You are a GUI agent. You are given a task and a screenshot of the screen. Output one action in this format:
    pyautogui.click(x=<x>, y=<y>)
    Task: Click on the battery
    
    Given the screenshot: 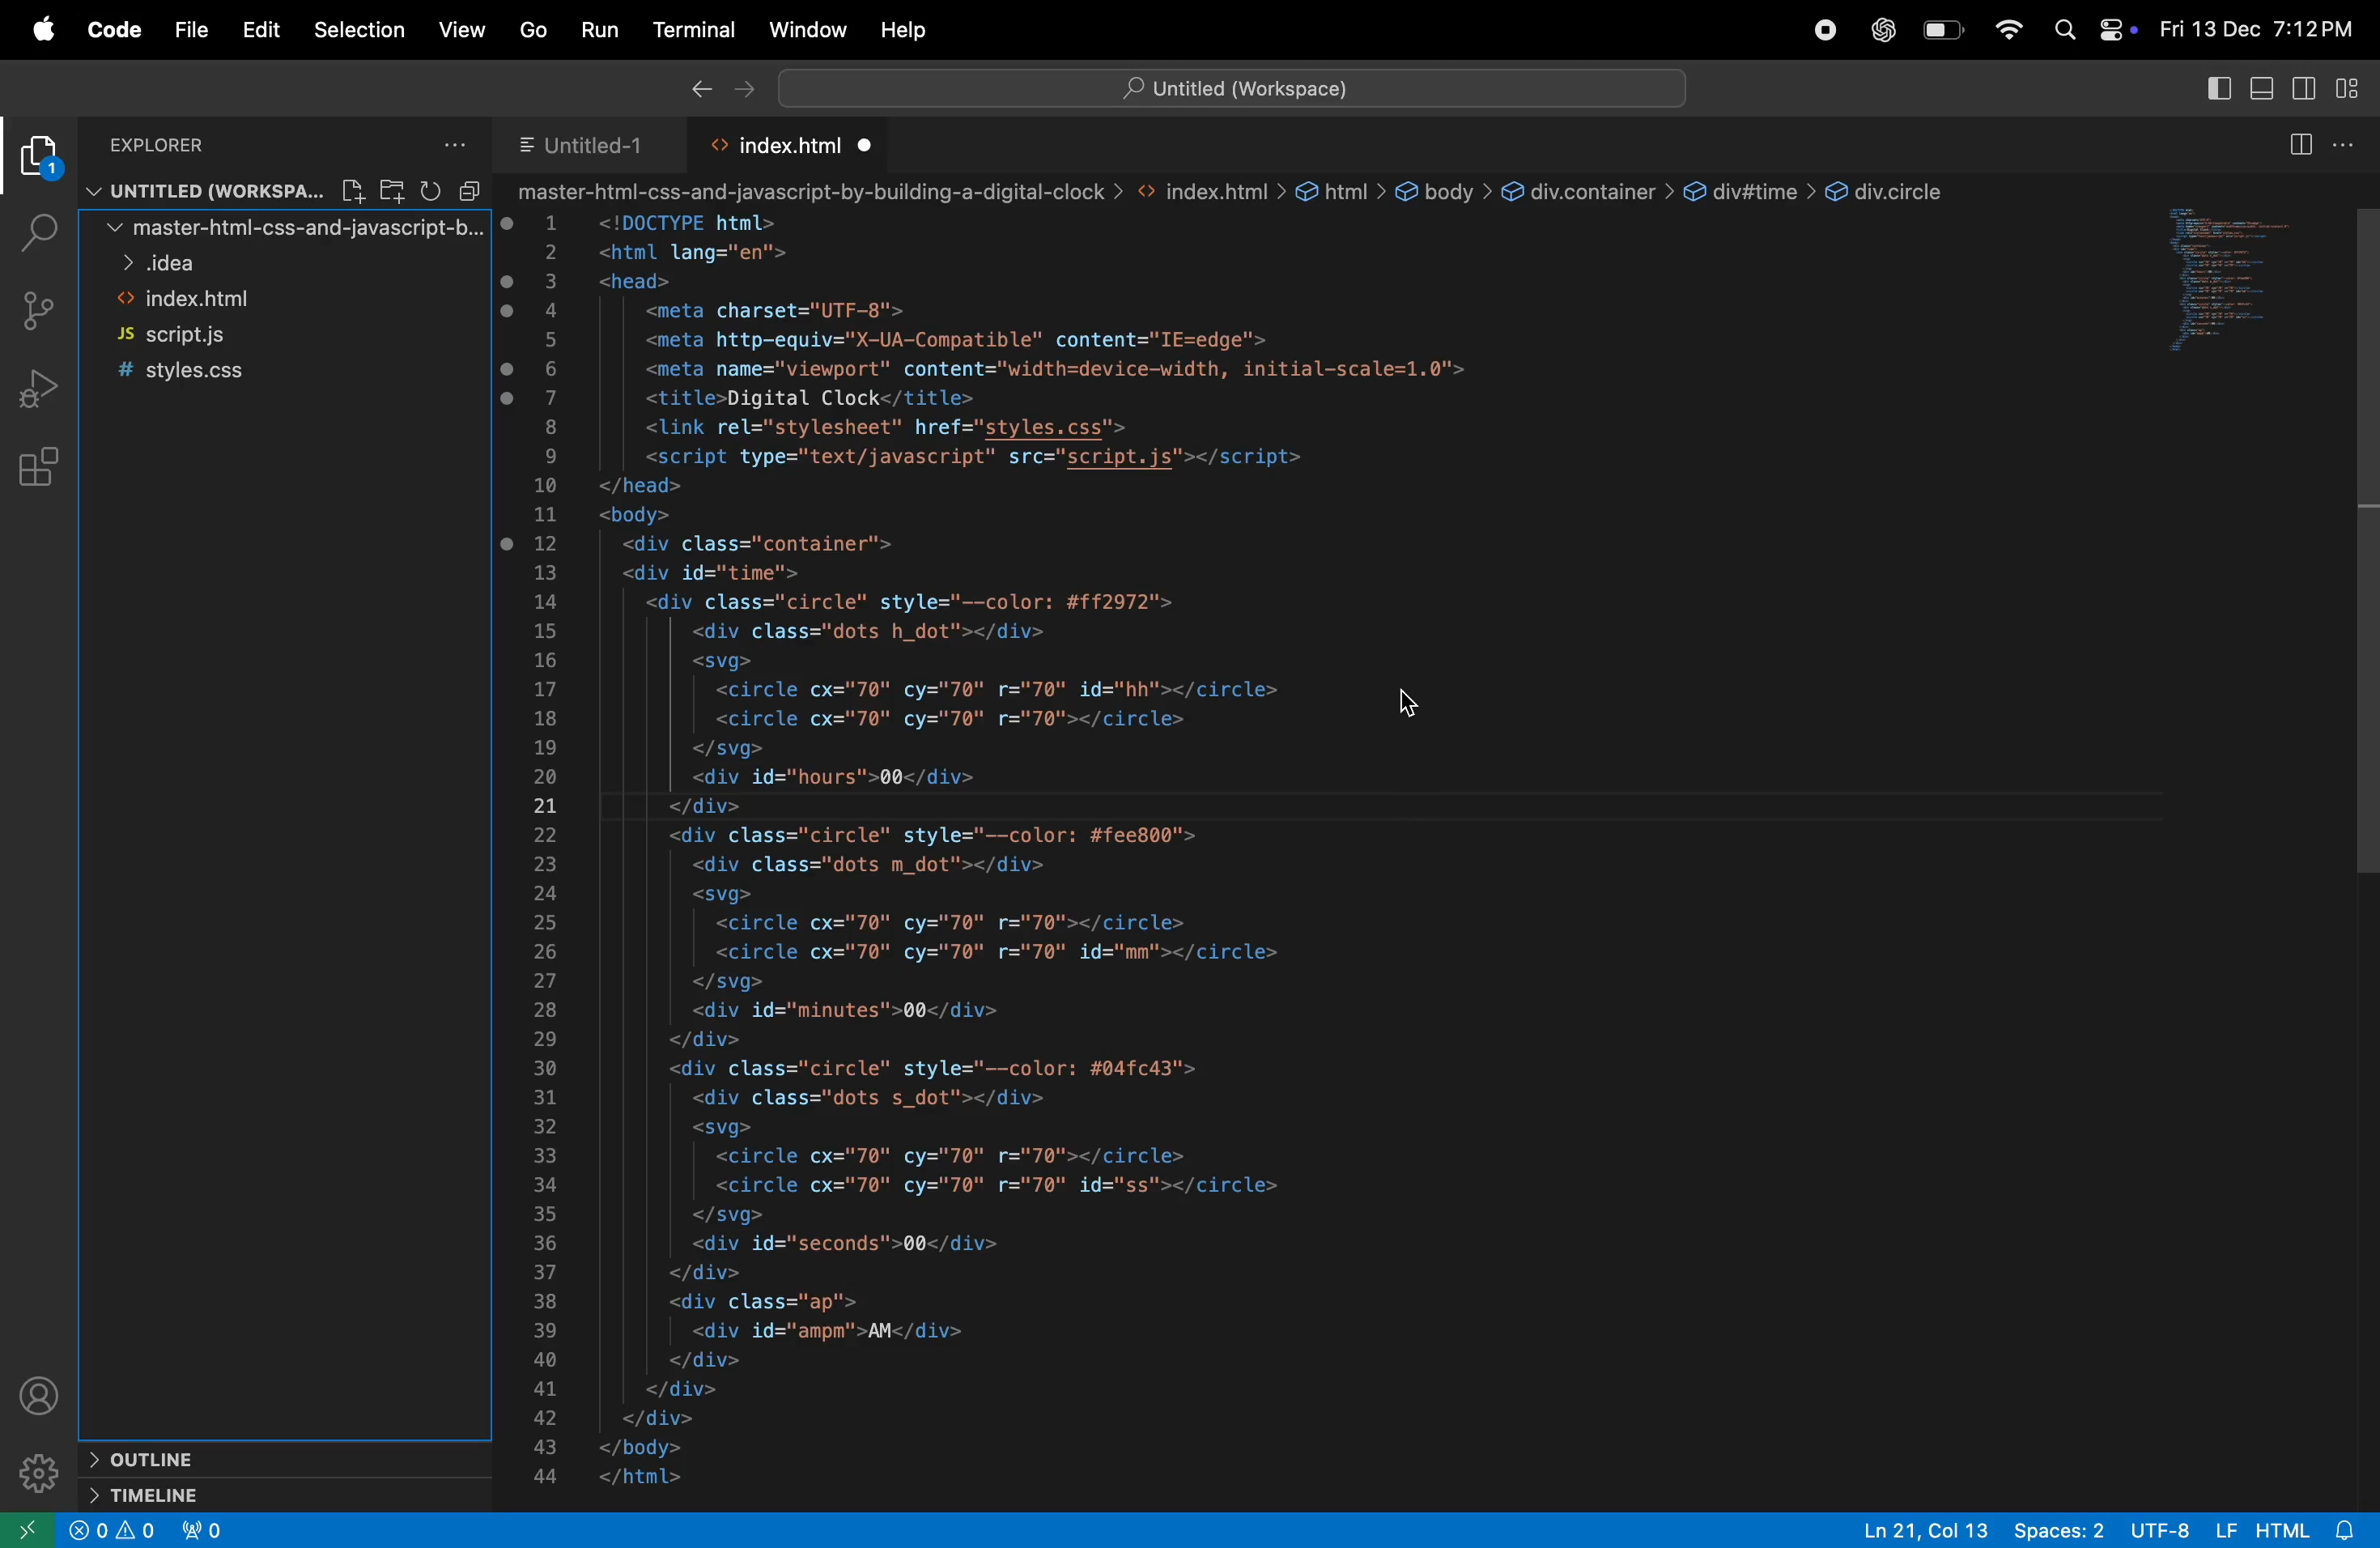 What is the action you would take?
    pyautogui.click(x=1943, y=31)
    